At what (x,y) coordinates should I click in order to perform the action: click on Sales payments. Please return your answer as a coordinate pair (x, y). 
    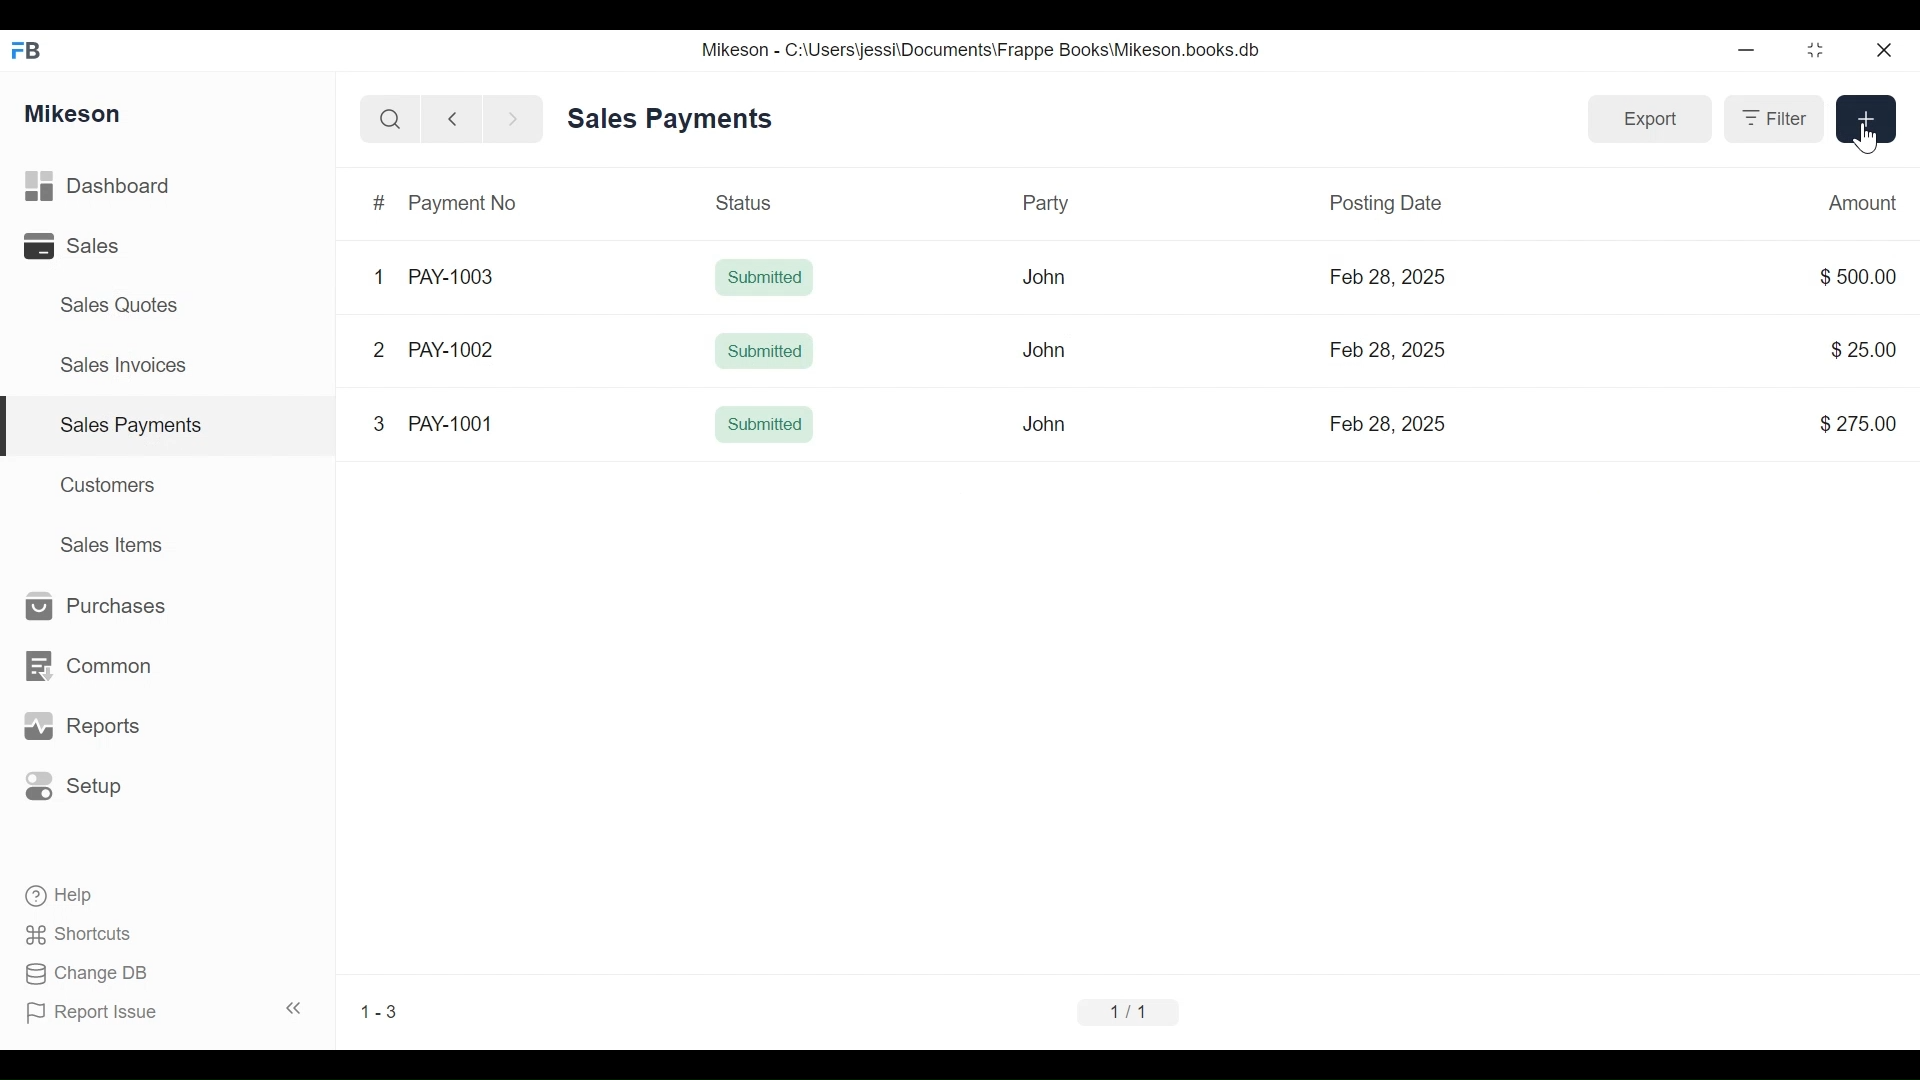
    Looking at the image, I should click on (135, 424).